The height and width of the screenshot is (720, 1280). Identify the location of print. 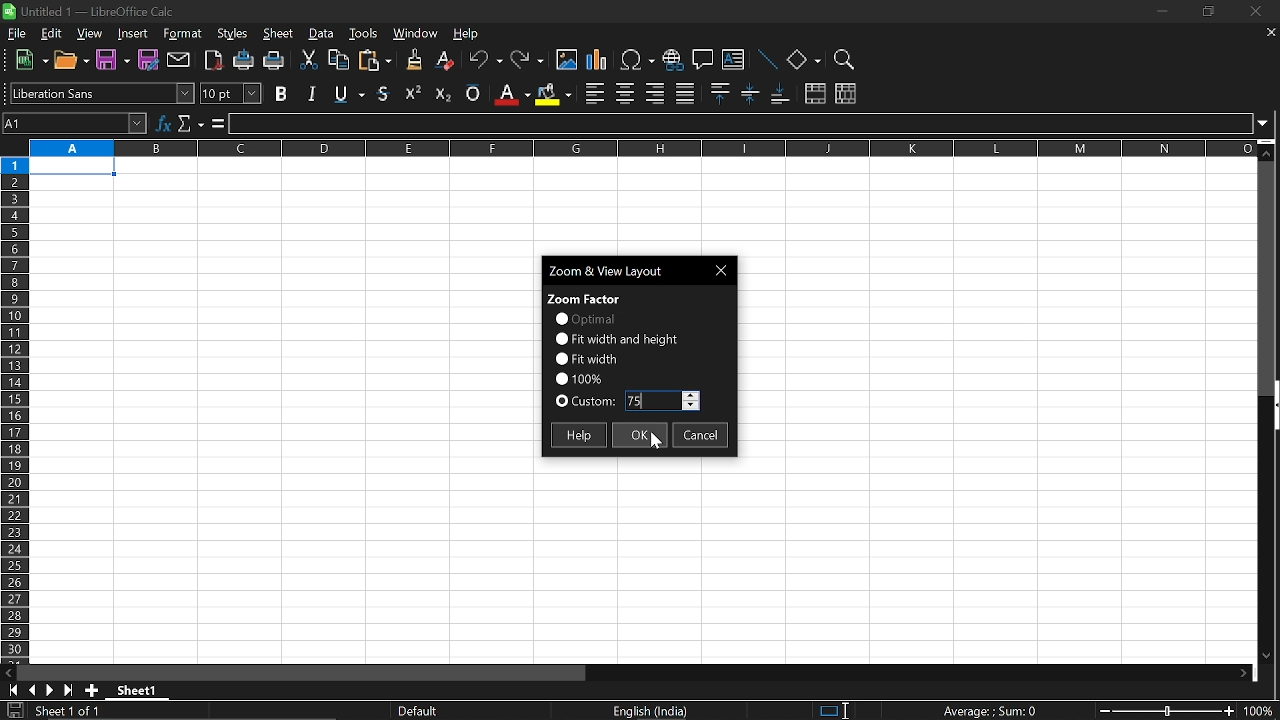
(274, 62).